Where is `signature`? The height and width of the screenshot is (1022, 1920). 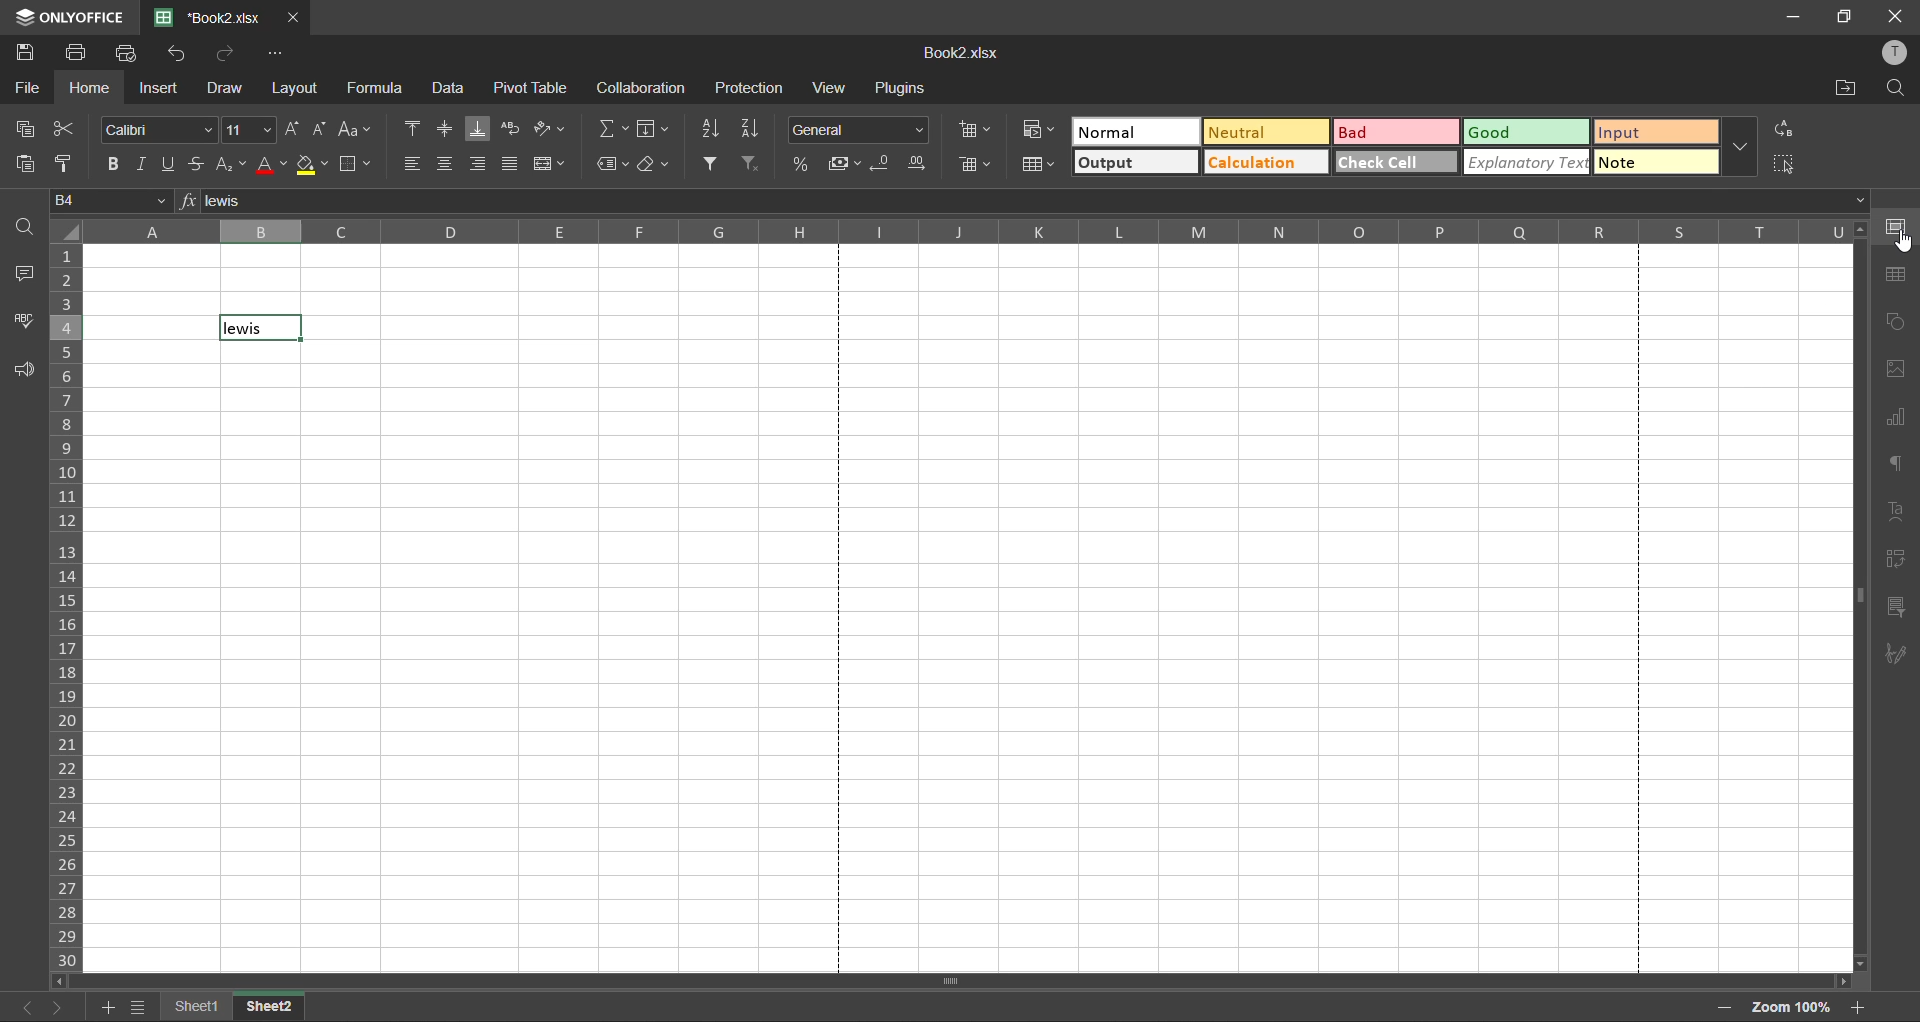
signature is located at coordinates (1902, 656).